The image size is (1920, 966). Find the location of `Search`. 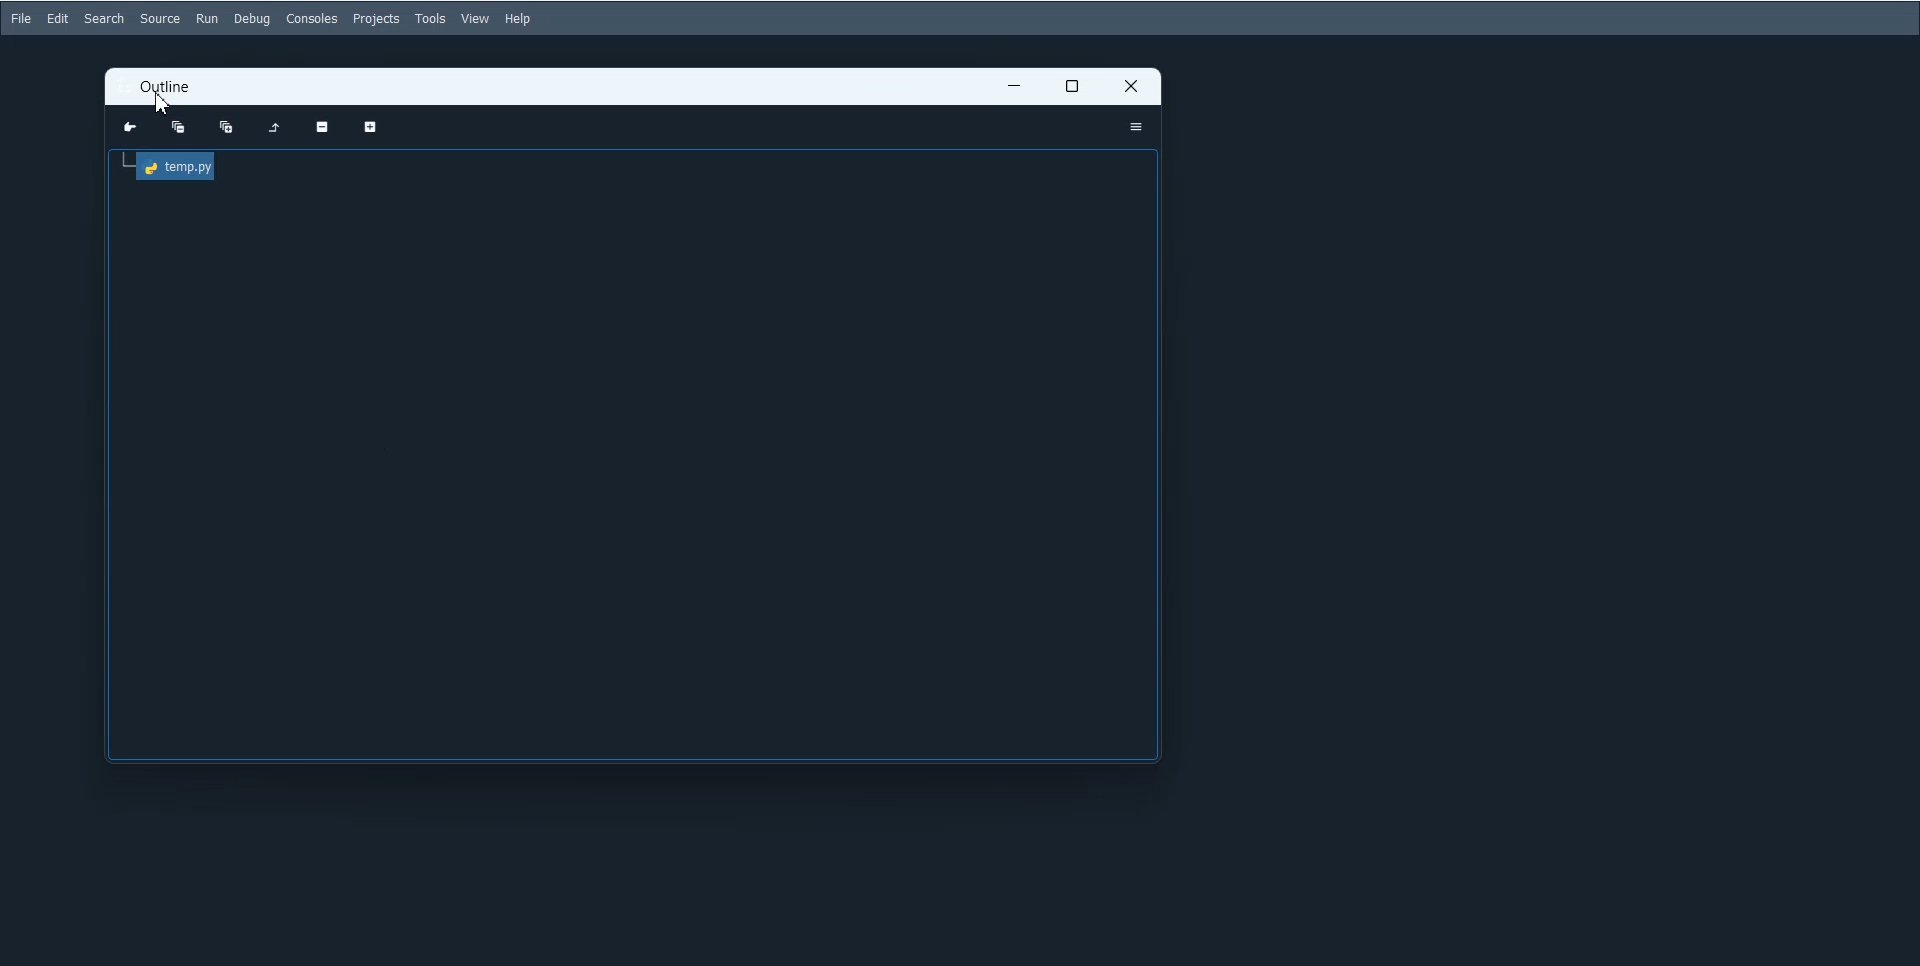

Search is located at coordinates (104, 18).